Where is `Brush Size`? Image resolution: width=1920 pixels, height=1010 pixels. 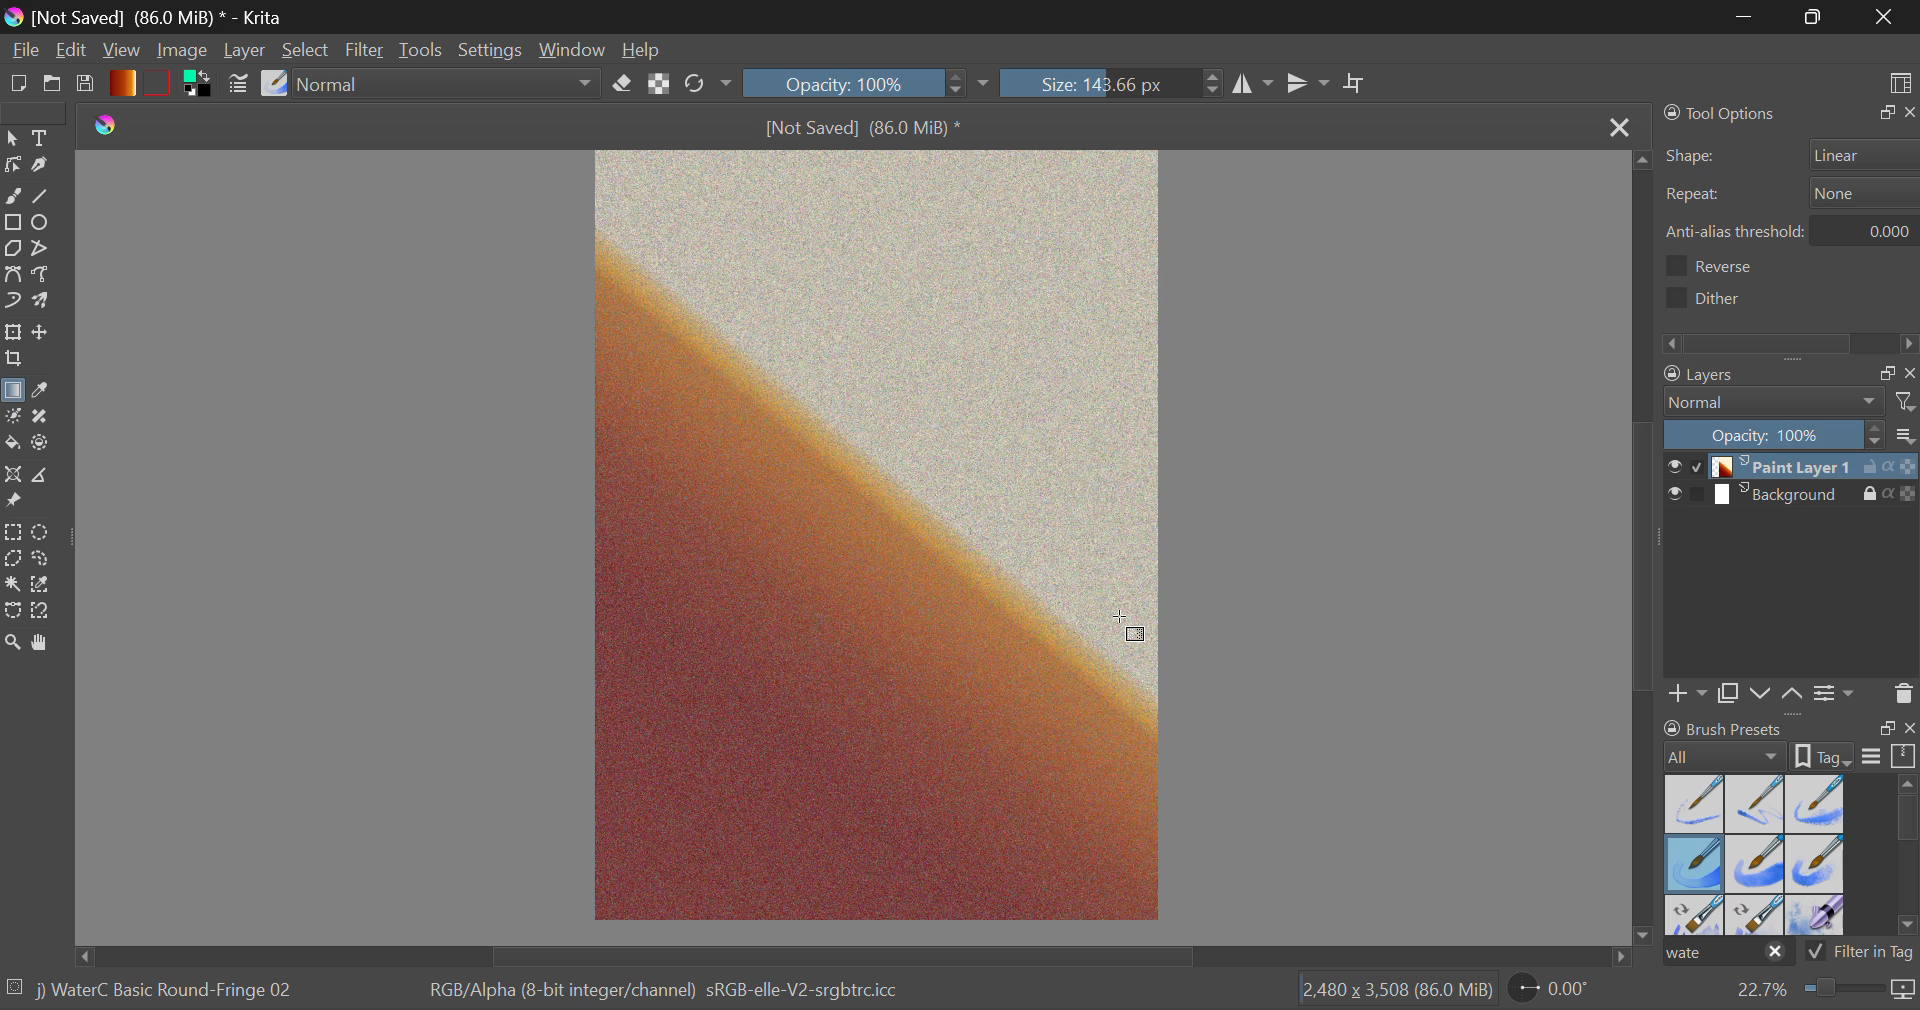 Brush Size is located at coordinates (1115, 84).